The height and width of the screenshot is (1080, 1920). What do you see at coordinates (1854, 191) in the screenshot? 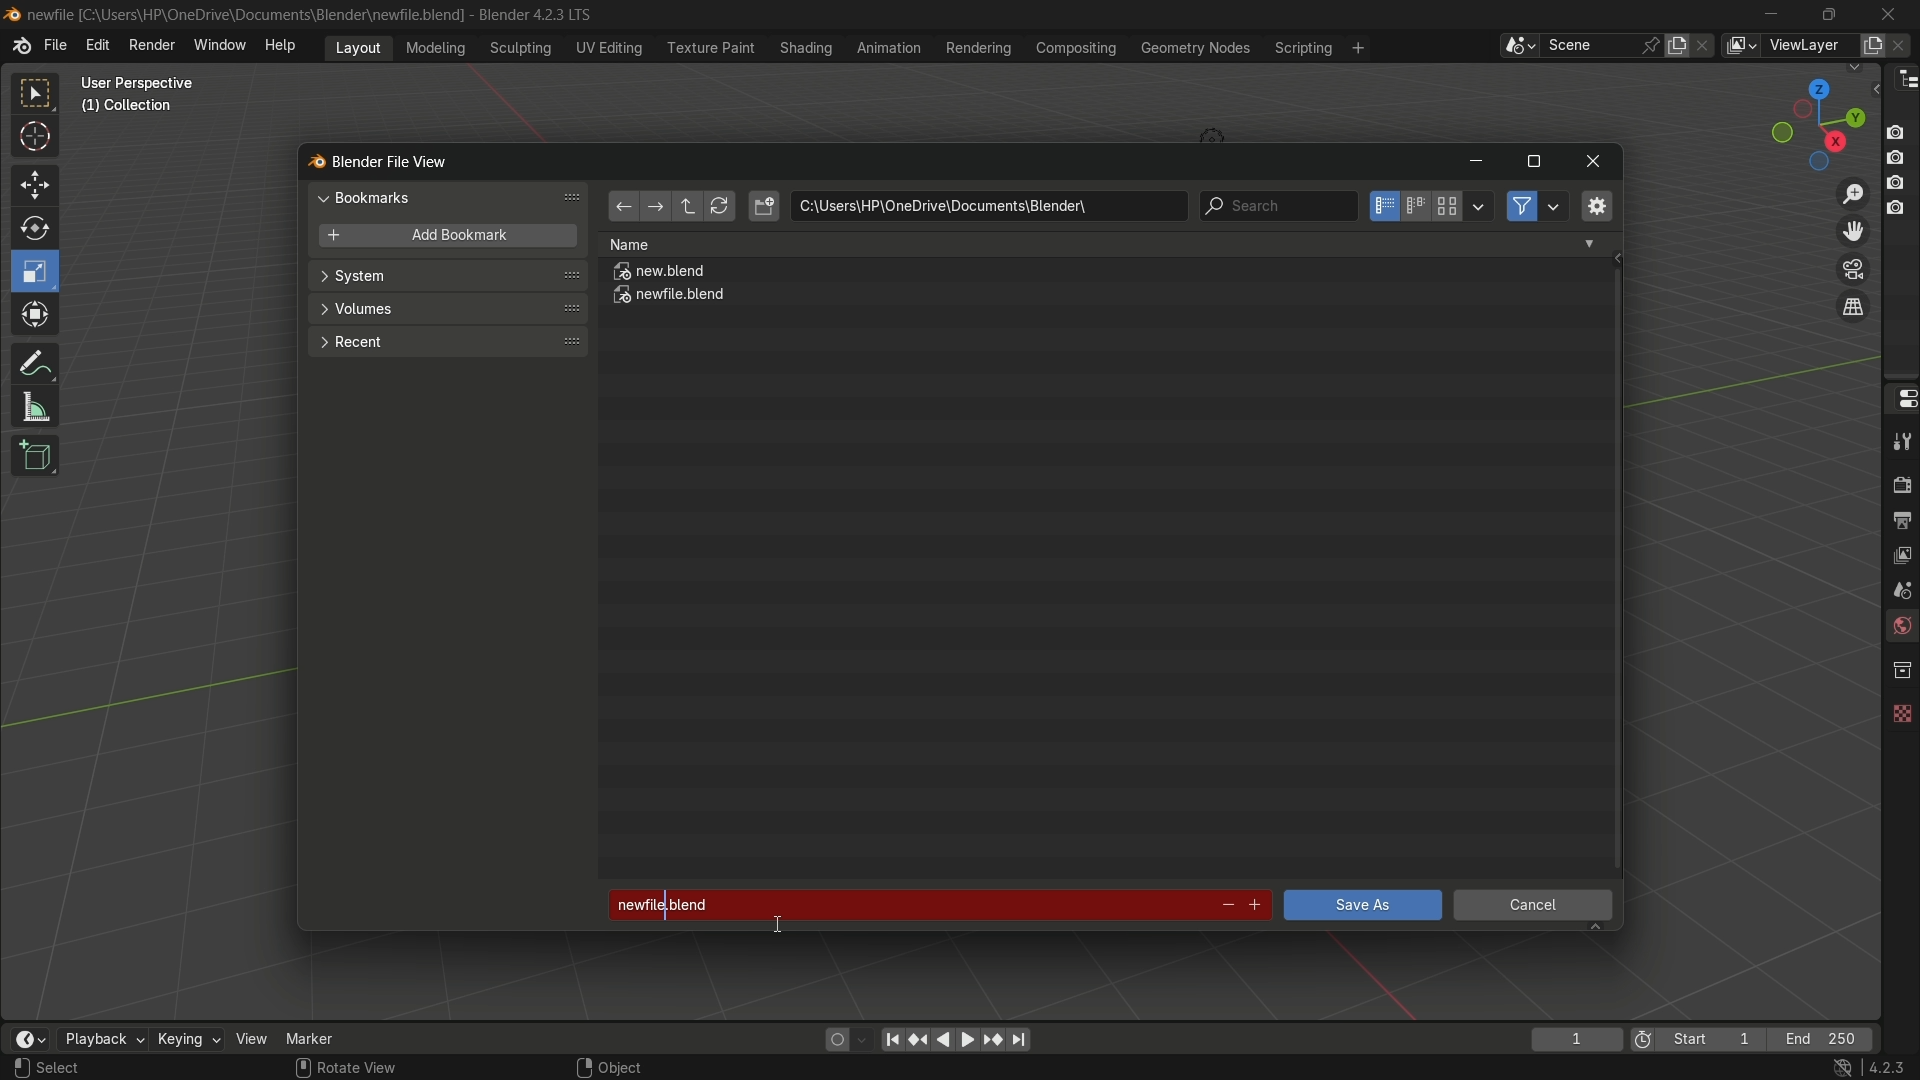
I see `zoom in/out` at bounding box center [1854, 191].